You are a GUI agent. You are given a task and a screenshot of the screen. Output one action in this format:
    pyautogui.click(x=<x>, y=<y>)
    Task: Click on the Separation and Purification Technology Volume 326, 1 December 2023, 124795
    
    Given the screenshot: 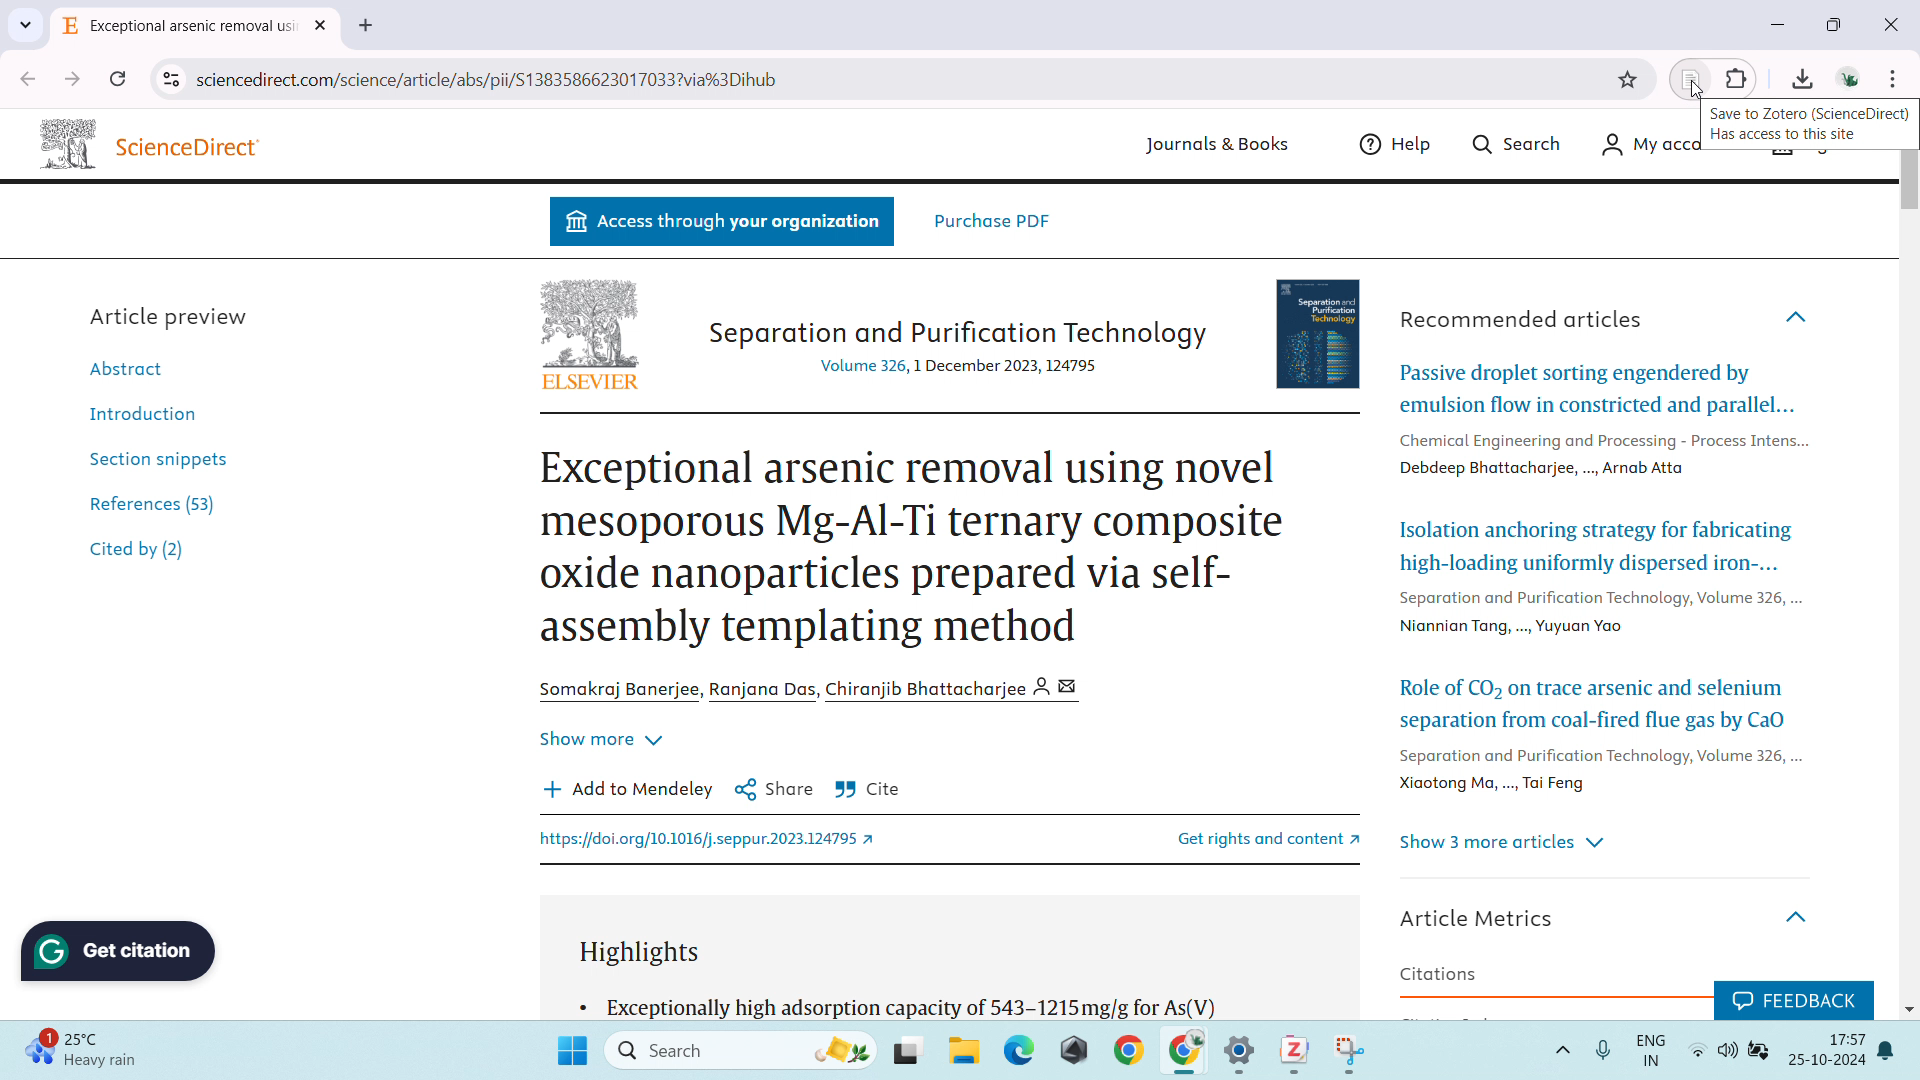 What is the action you would take?
    pyautogui.click(x=955, y=345)
    